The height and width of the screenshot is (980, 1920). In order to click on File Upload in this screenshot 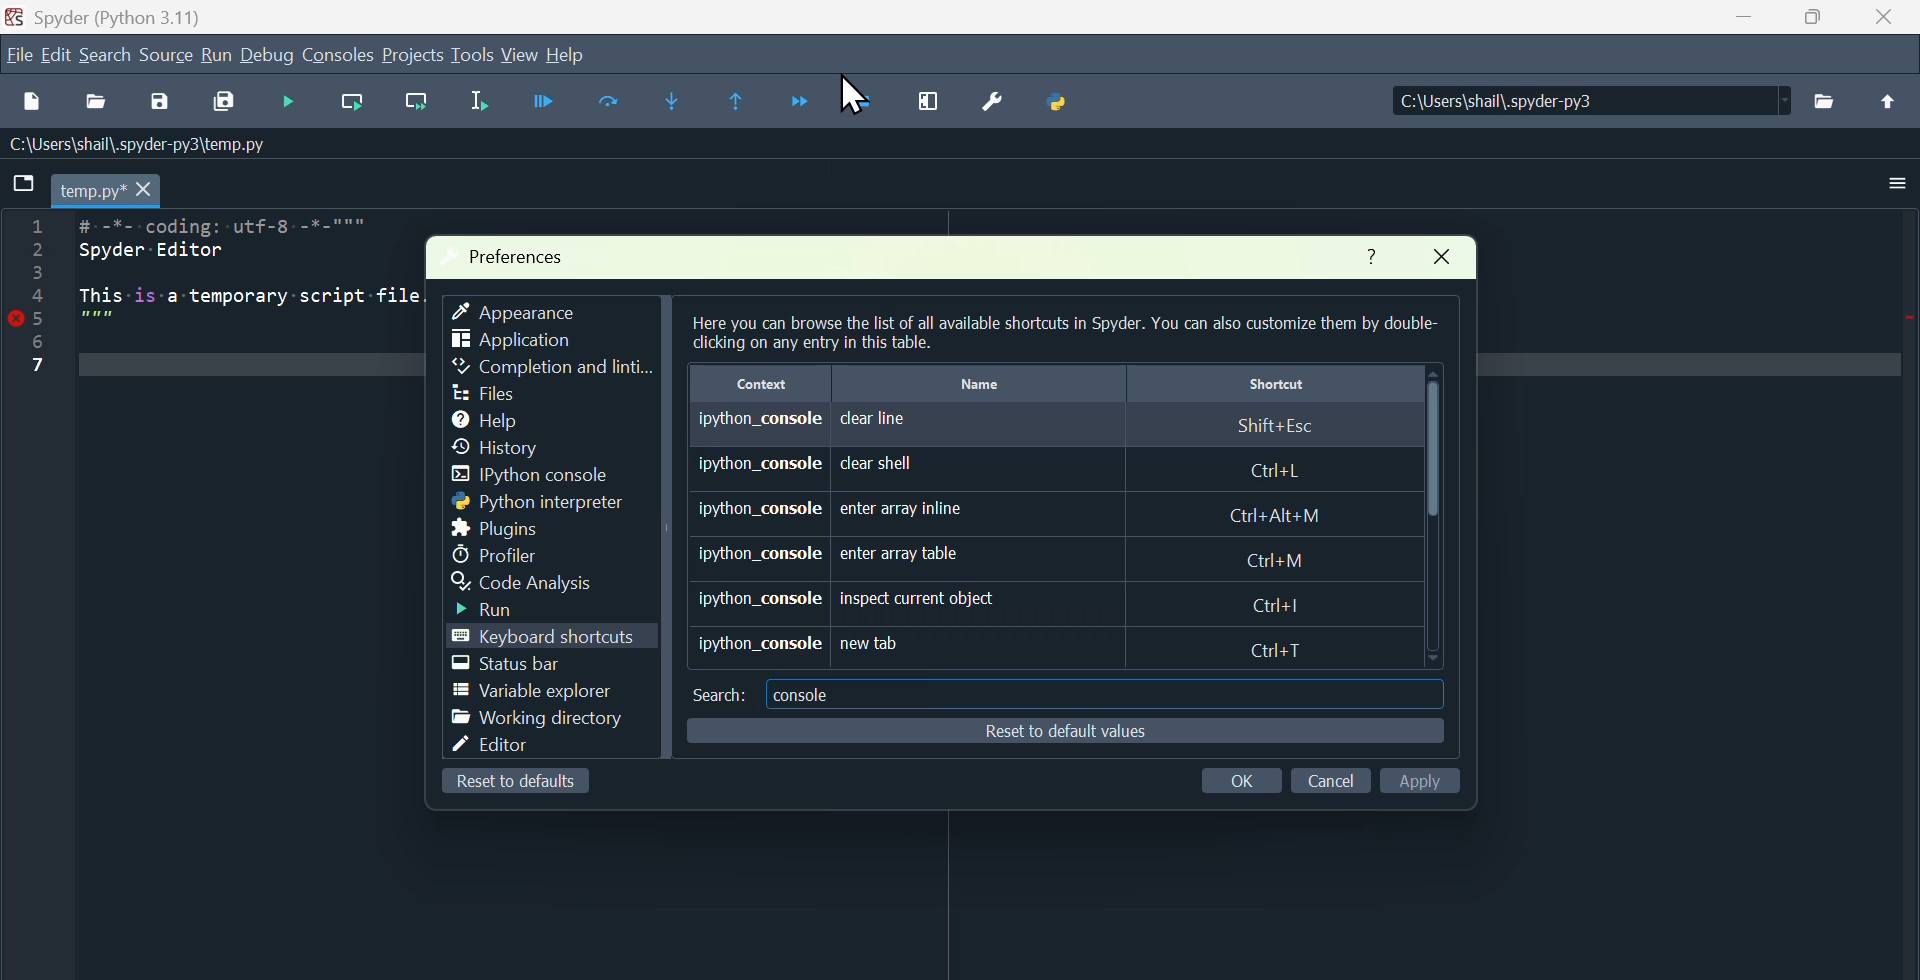, I will do `click(1888, 112)`.